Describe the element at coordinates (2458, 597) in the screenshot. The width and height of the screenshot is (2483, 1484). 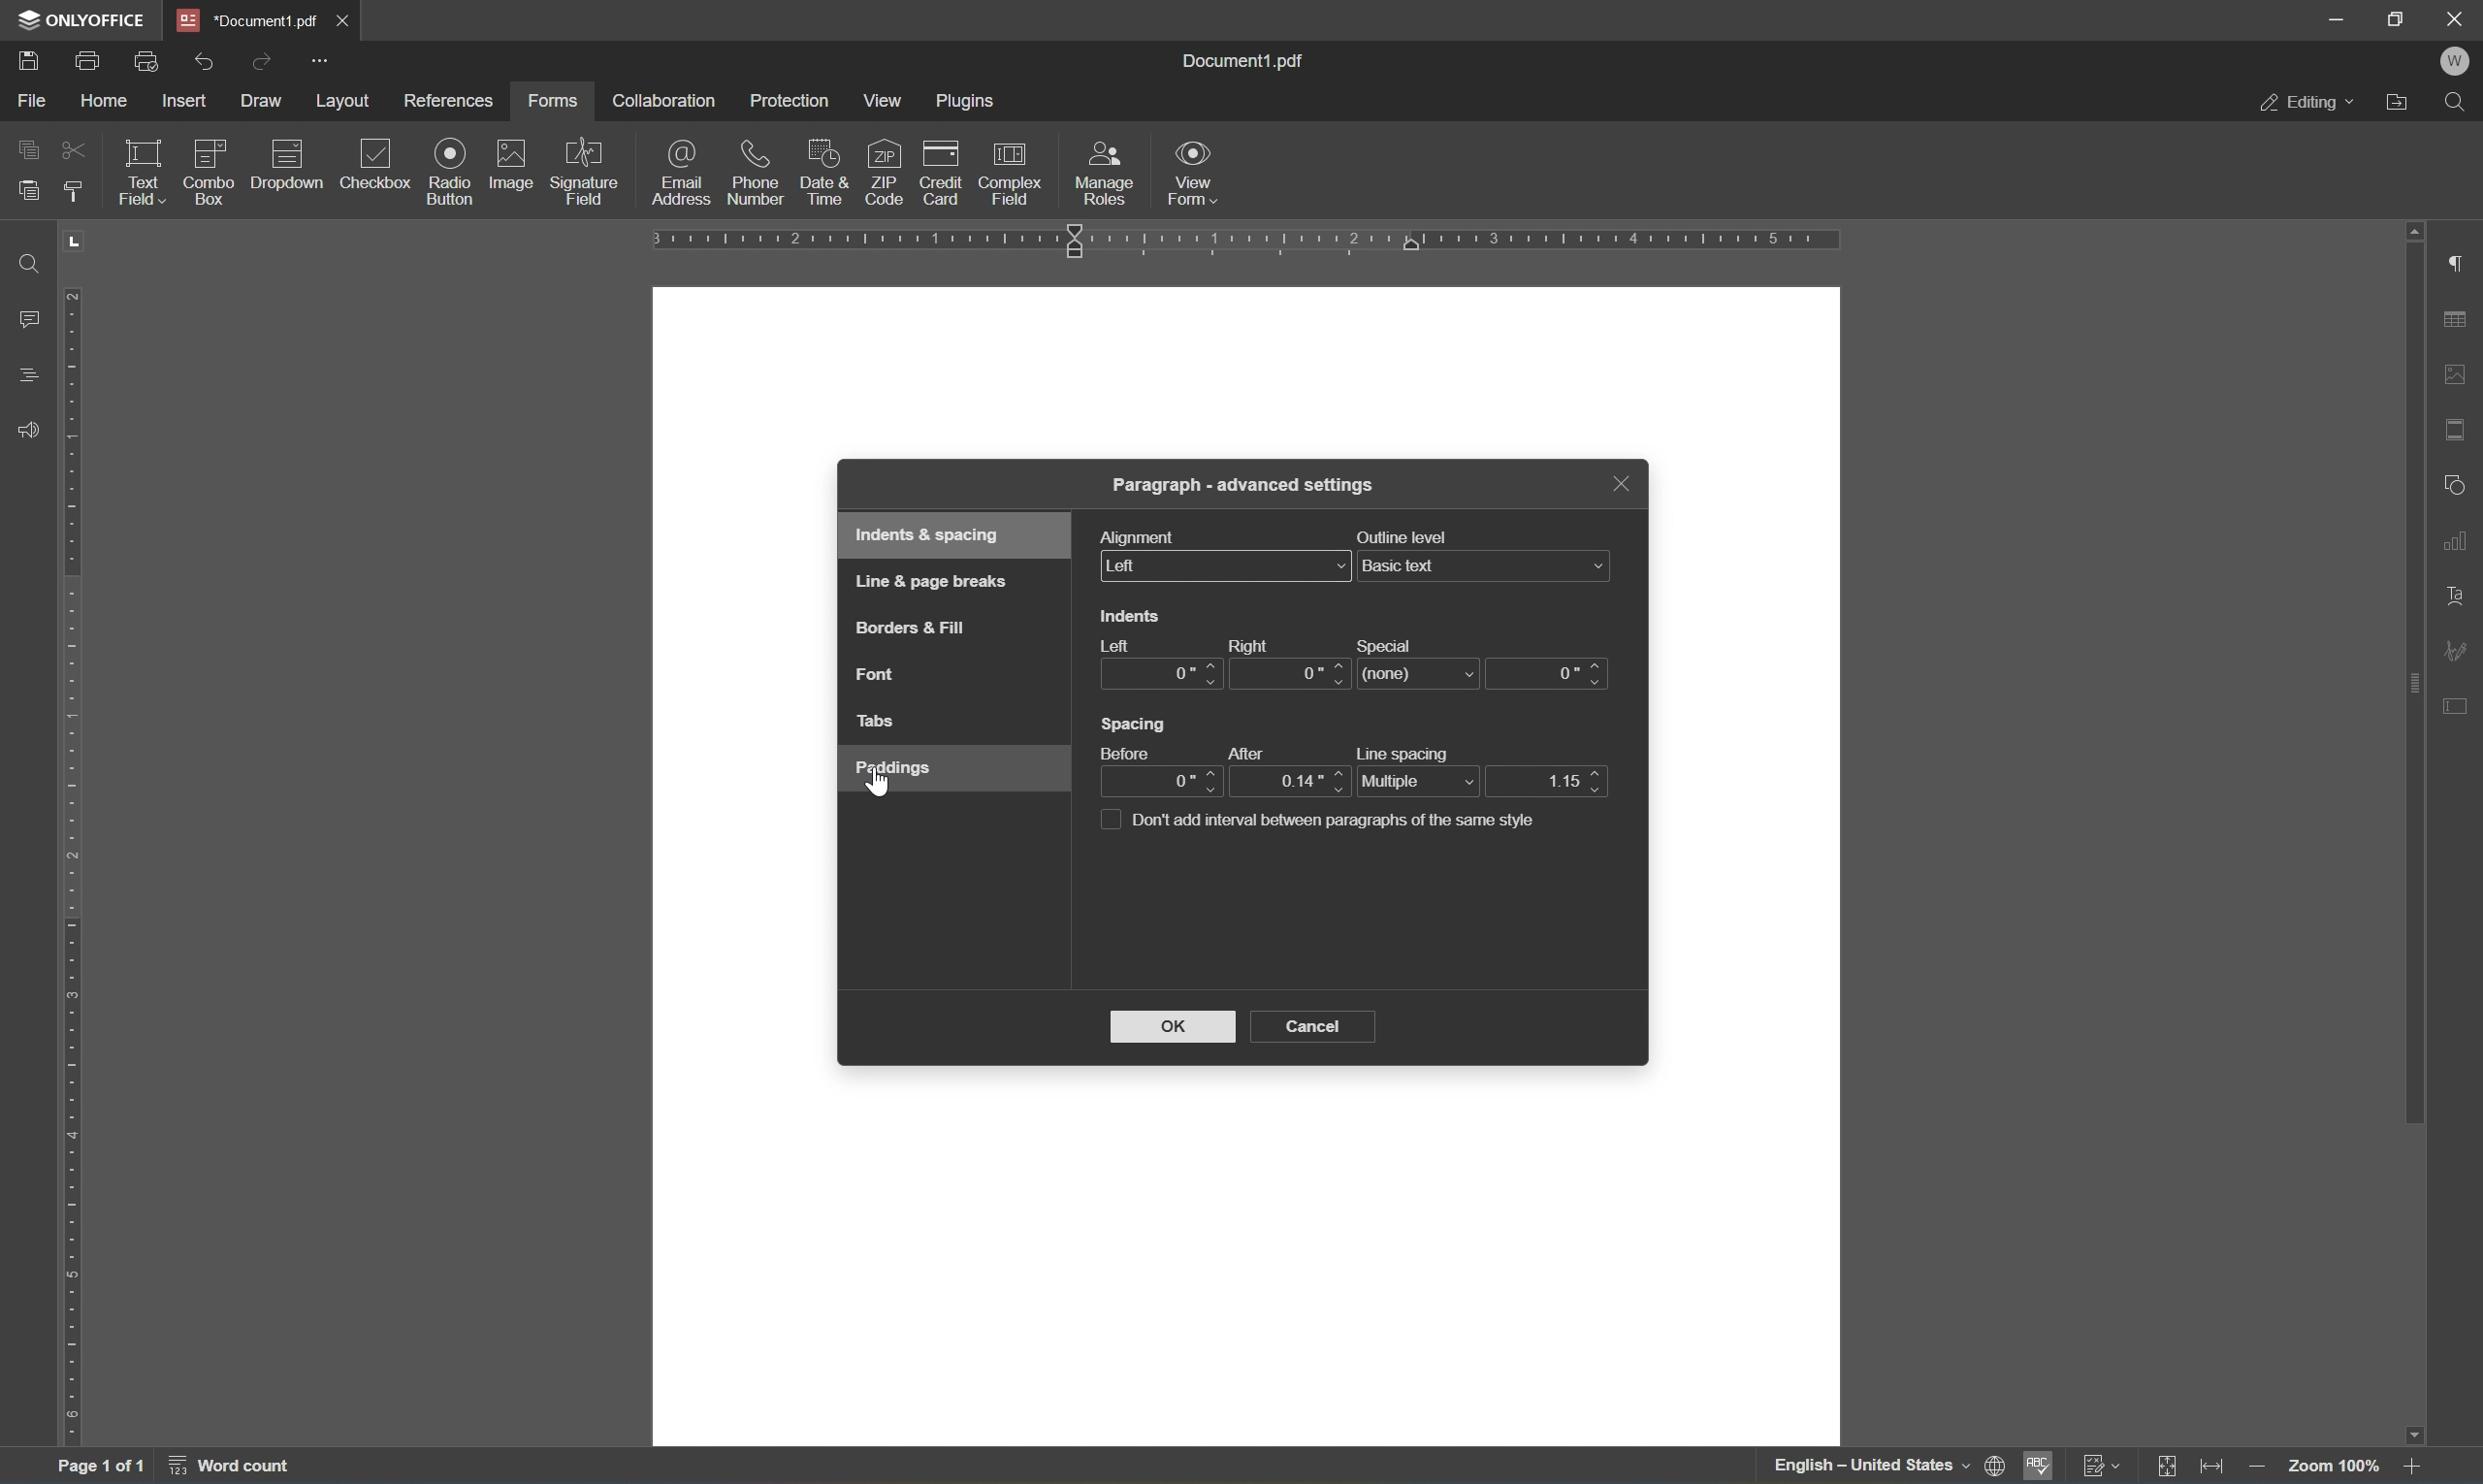
I see `text art settings` at that location.